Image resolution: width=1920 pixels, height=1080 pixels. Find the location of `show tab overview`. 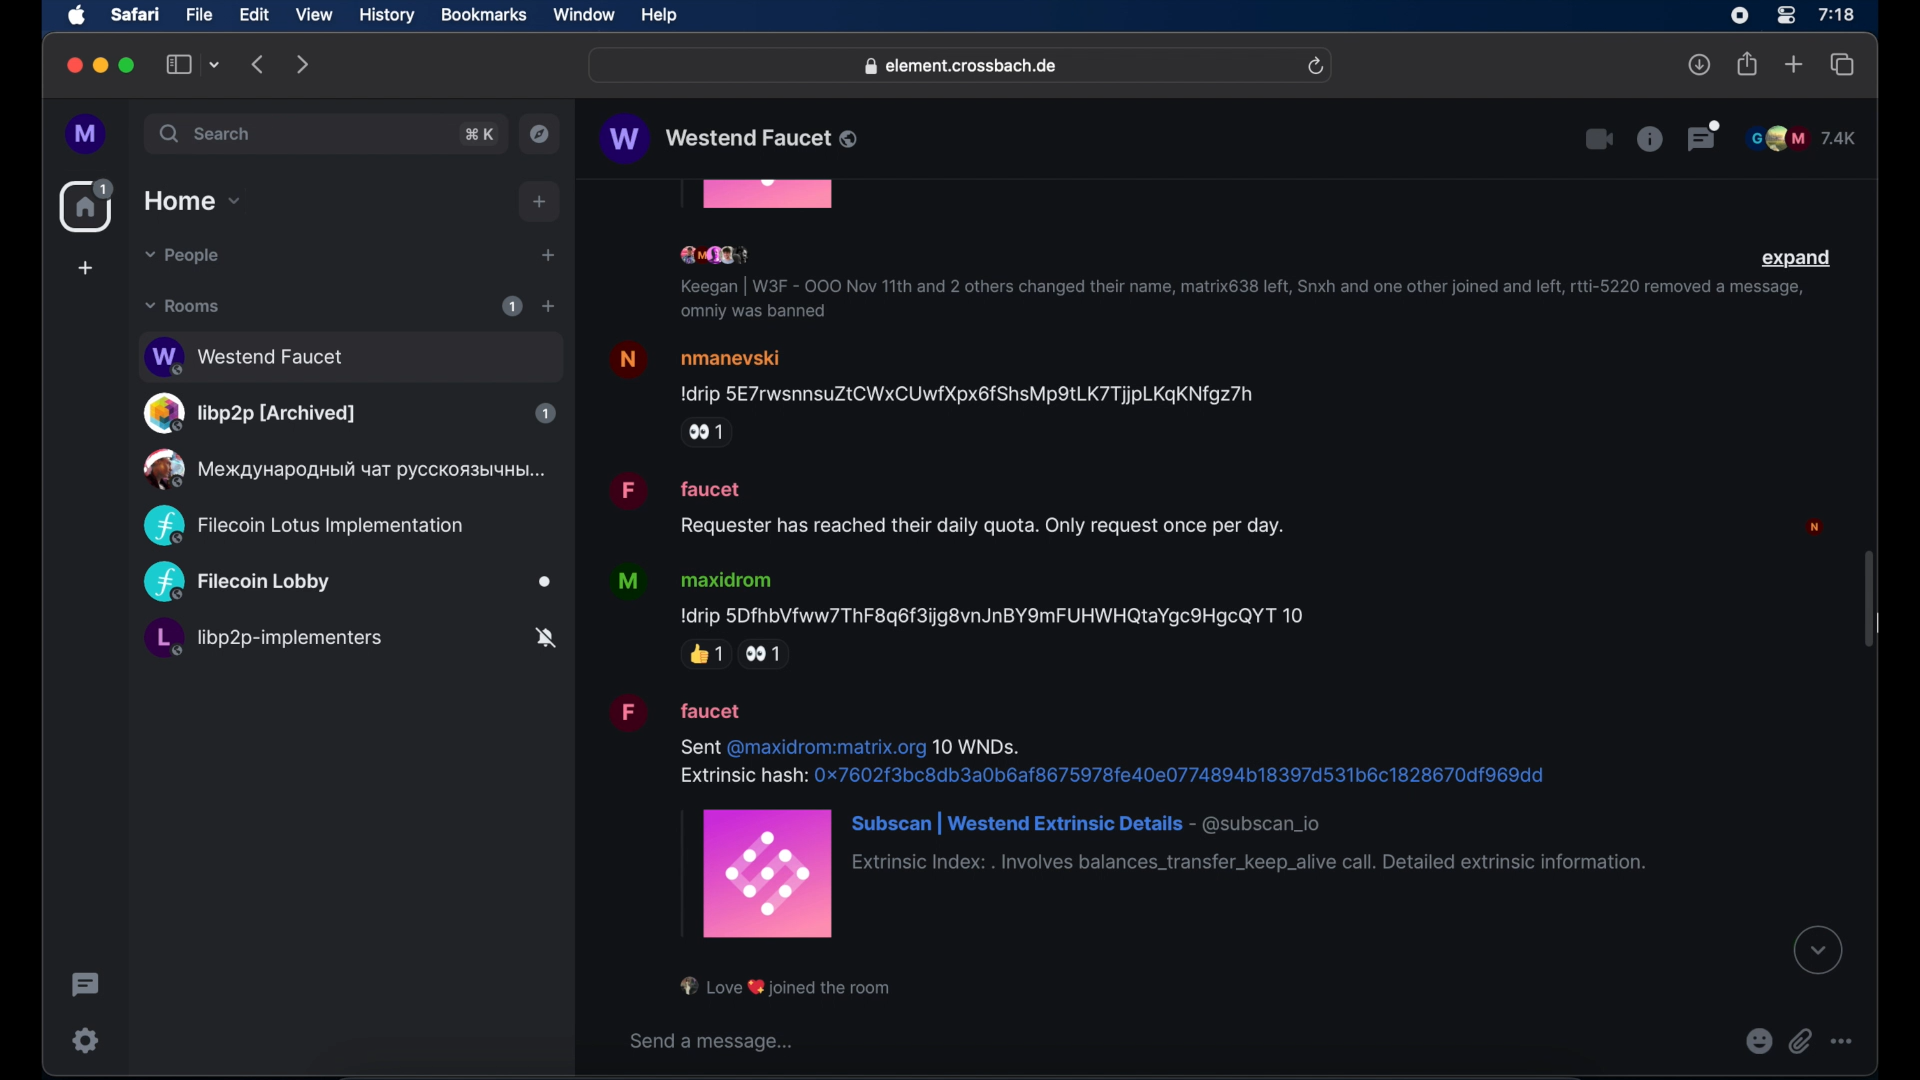

show tab overview is located at coordinates (1843, 65).